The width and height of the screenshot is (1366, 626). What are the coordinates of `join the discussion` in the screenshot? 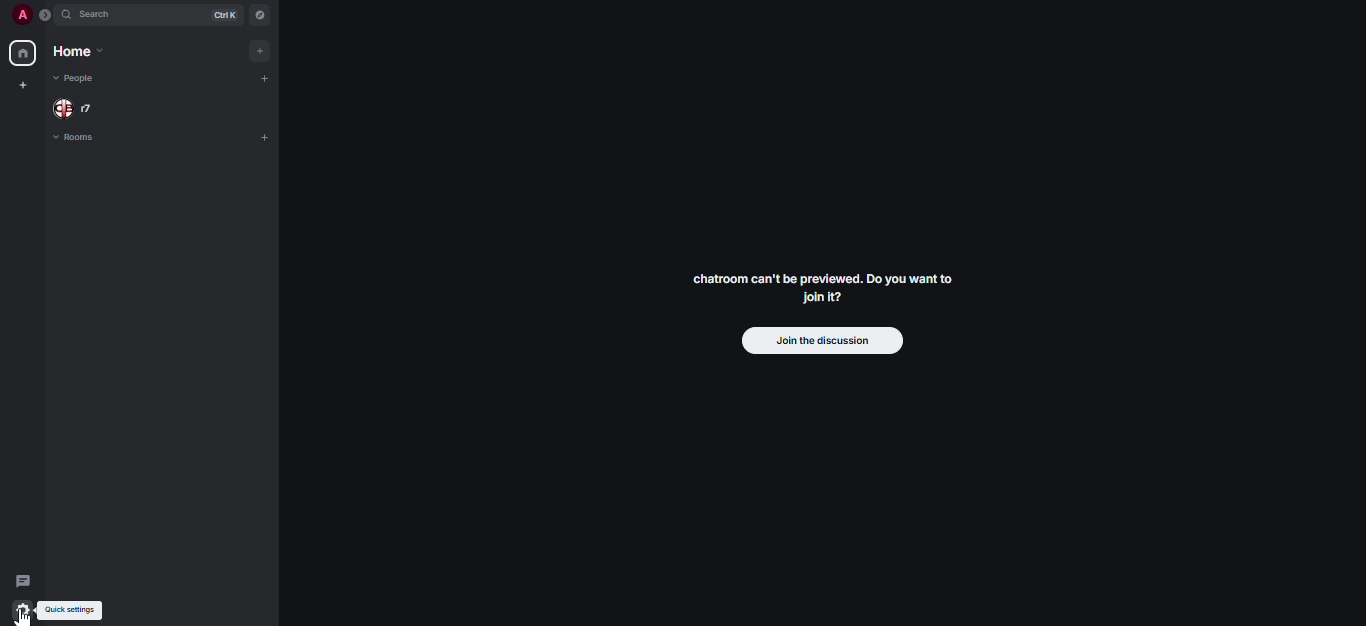 It's located at (824, 341).